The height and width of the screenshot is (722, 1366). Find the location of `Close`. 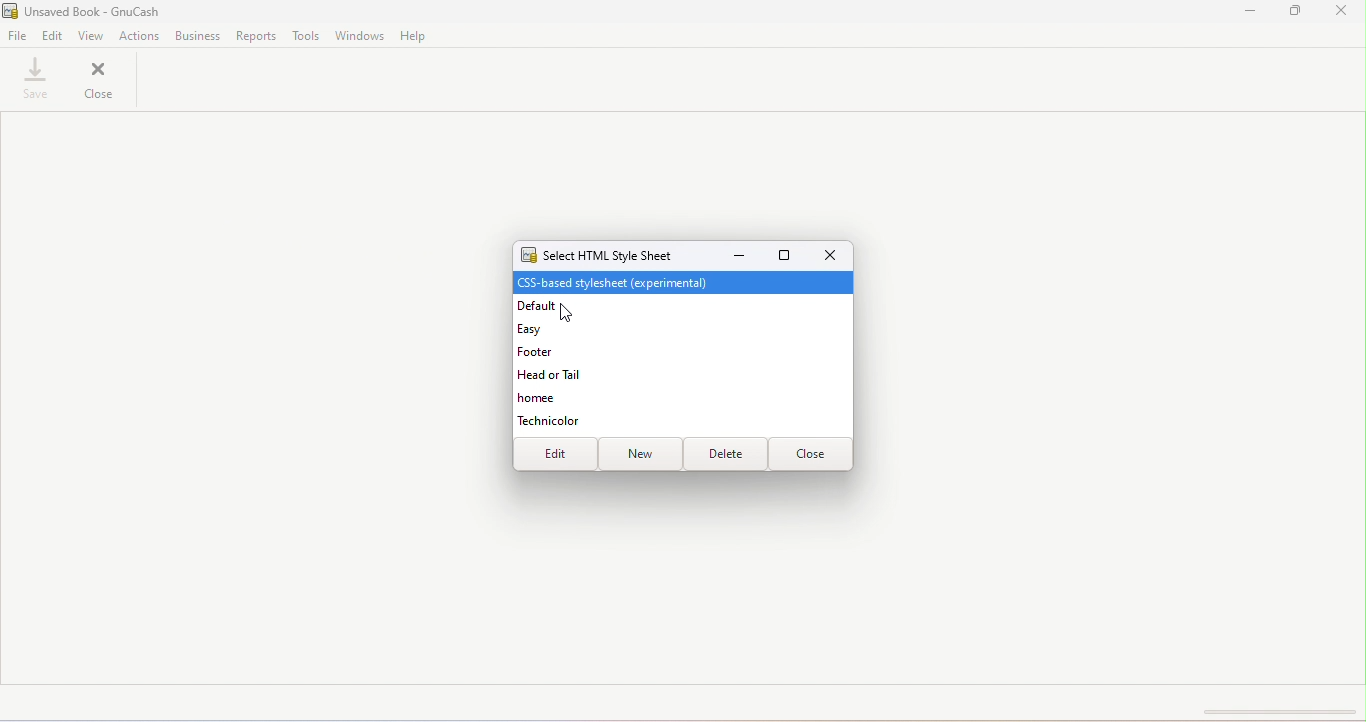

Close is located at coordinates (828, 256).